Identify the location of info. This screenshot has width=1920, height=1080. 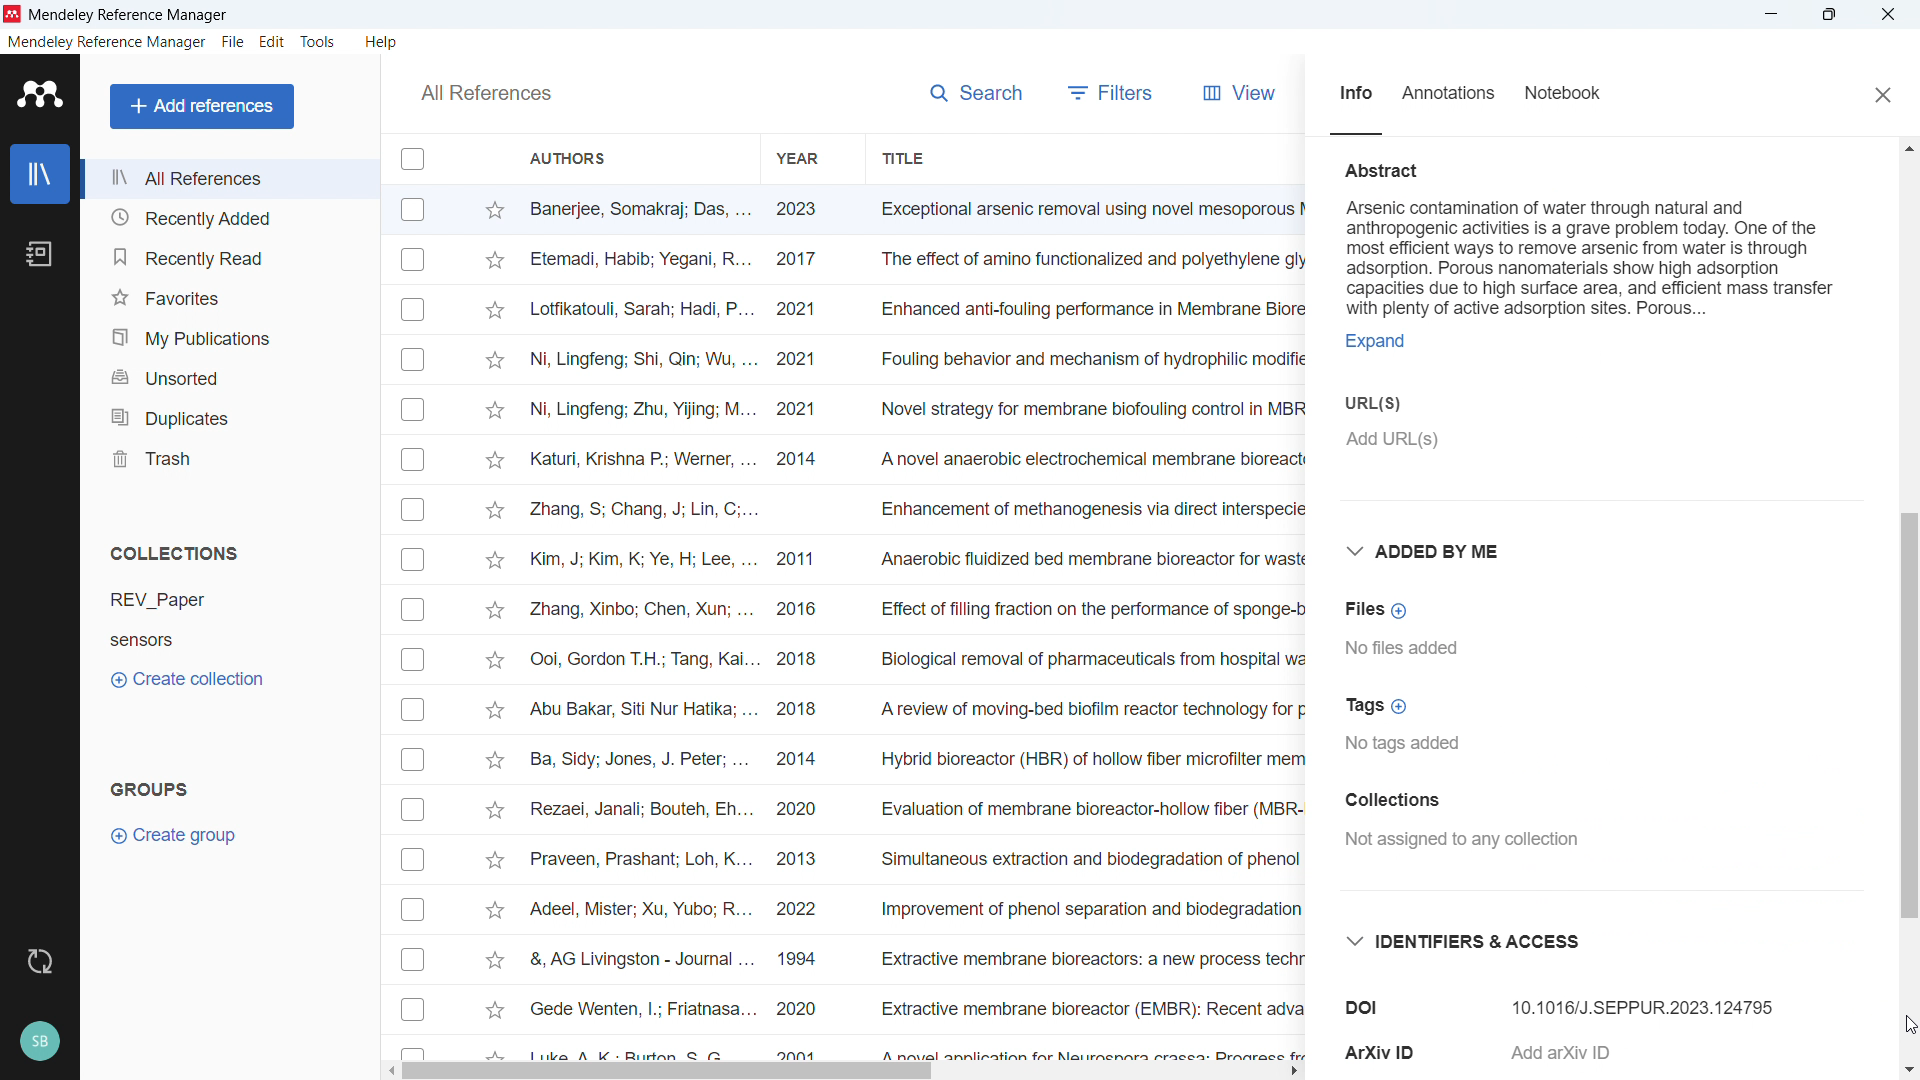
(1351, 98).